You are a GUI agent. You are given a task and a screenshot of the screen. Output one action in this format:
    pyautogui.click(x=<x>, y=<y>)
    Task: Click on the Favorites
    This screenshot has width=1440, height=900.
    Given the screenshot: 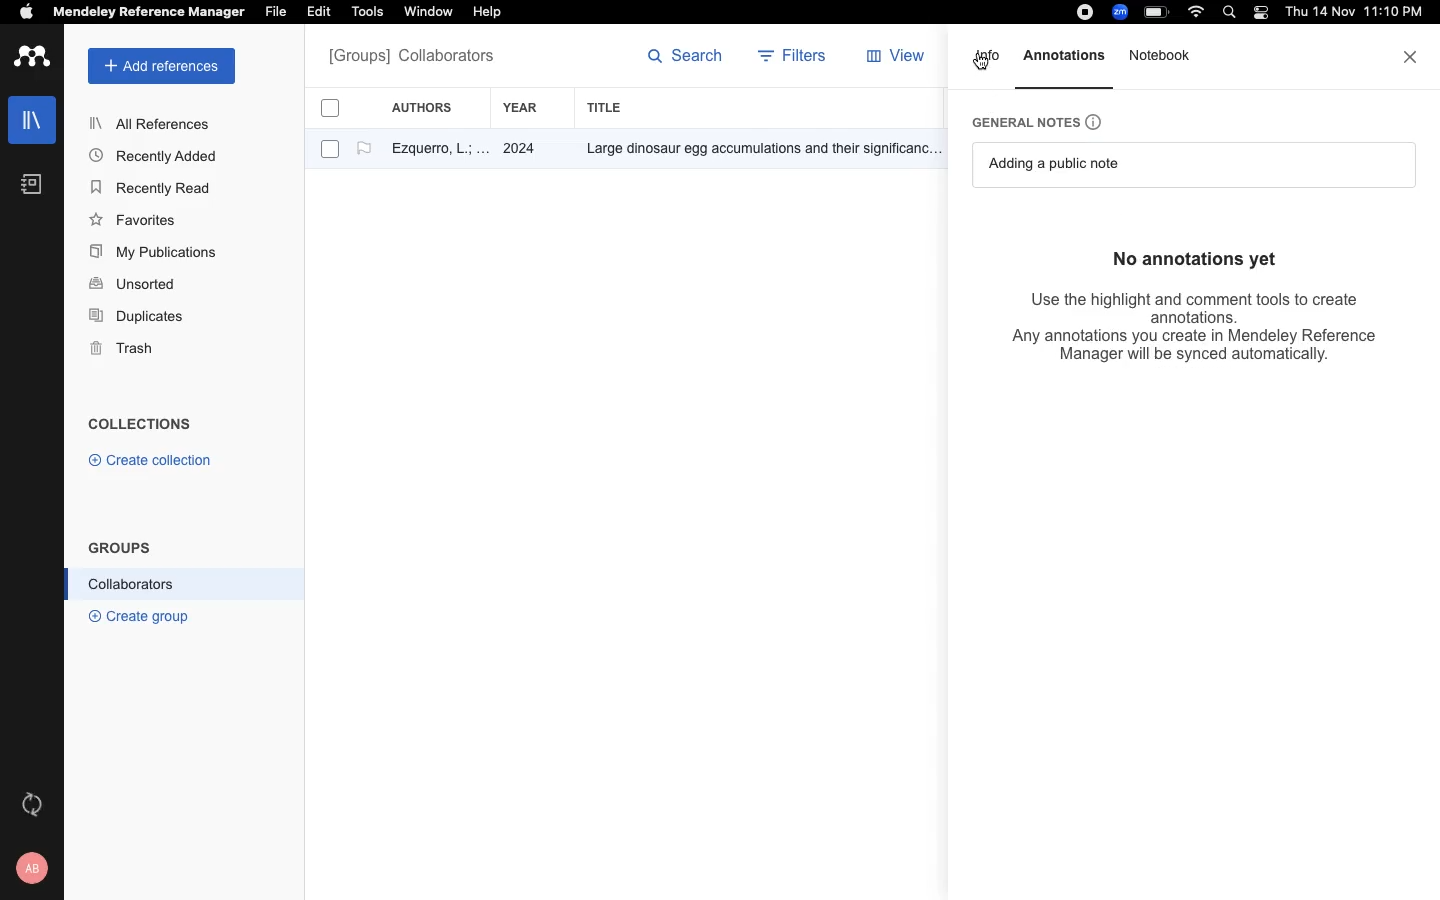 What is the action you would take?
    pyautogui.click(x=137, y=219)
    